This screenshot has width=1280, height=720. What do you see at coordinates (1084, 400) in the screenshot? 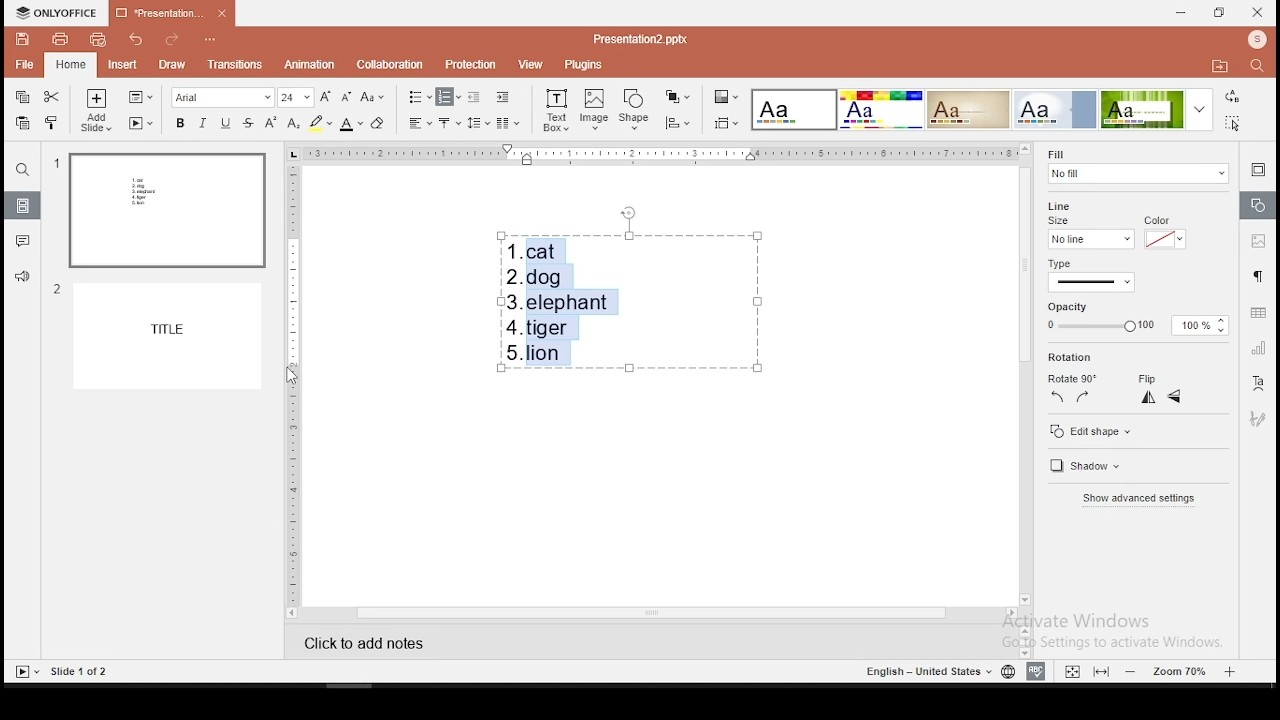
I see `right` at bounding box center [1084, 400].